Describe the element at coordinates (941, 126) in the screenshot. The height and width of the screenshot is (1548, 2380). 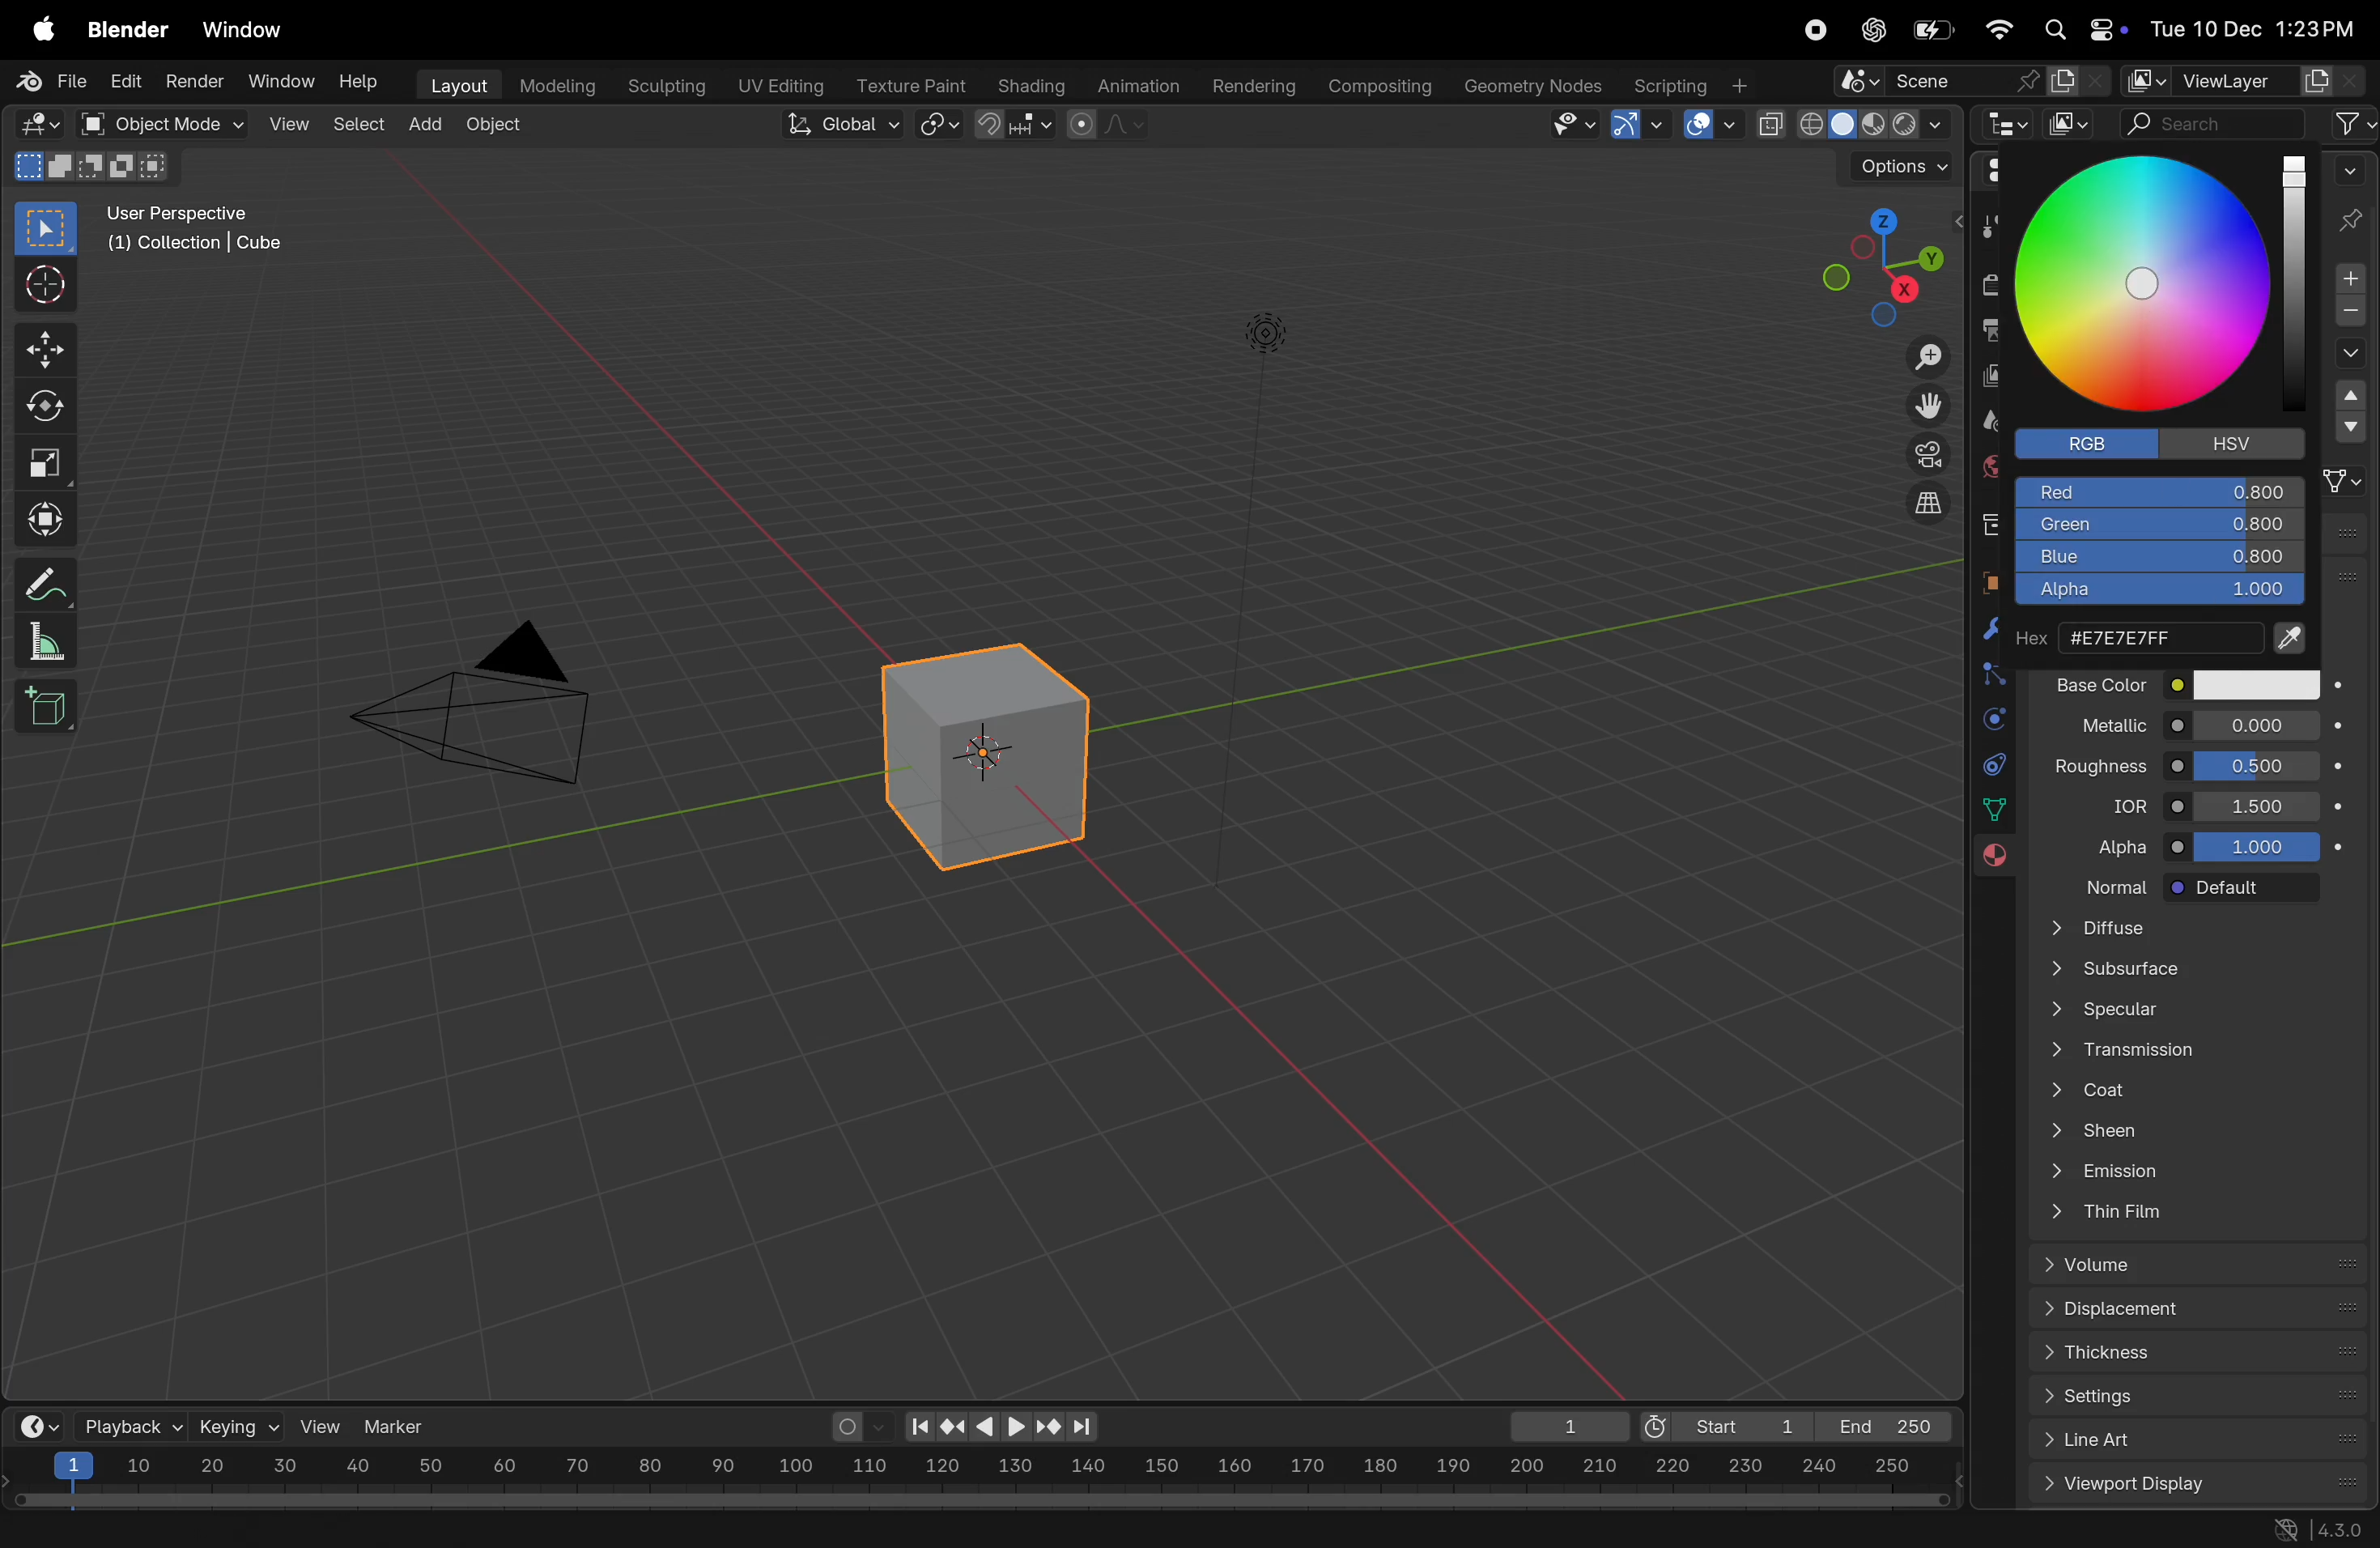
I see `snap` at that location.